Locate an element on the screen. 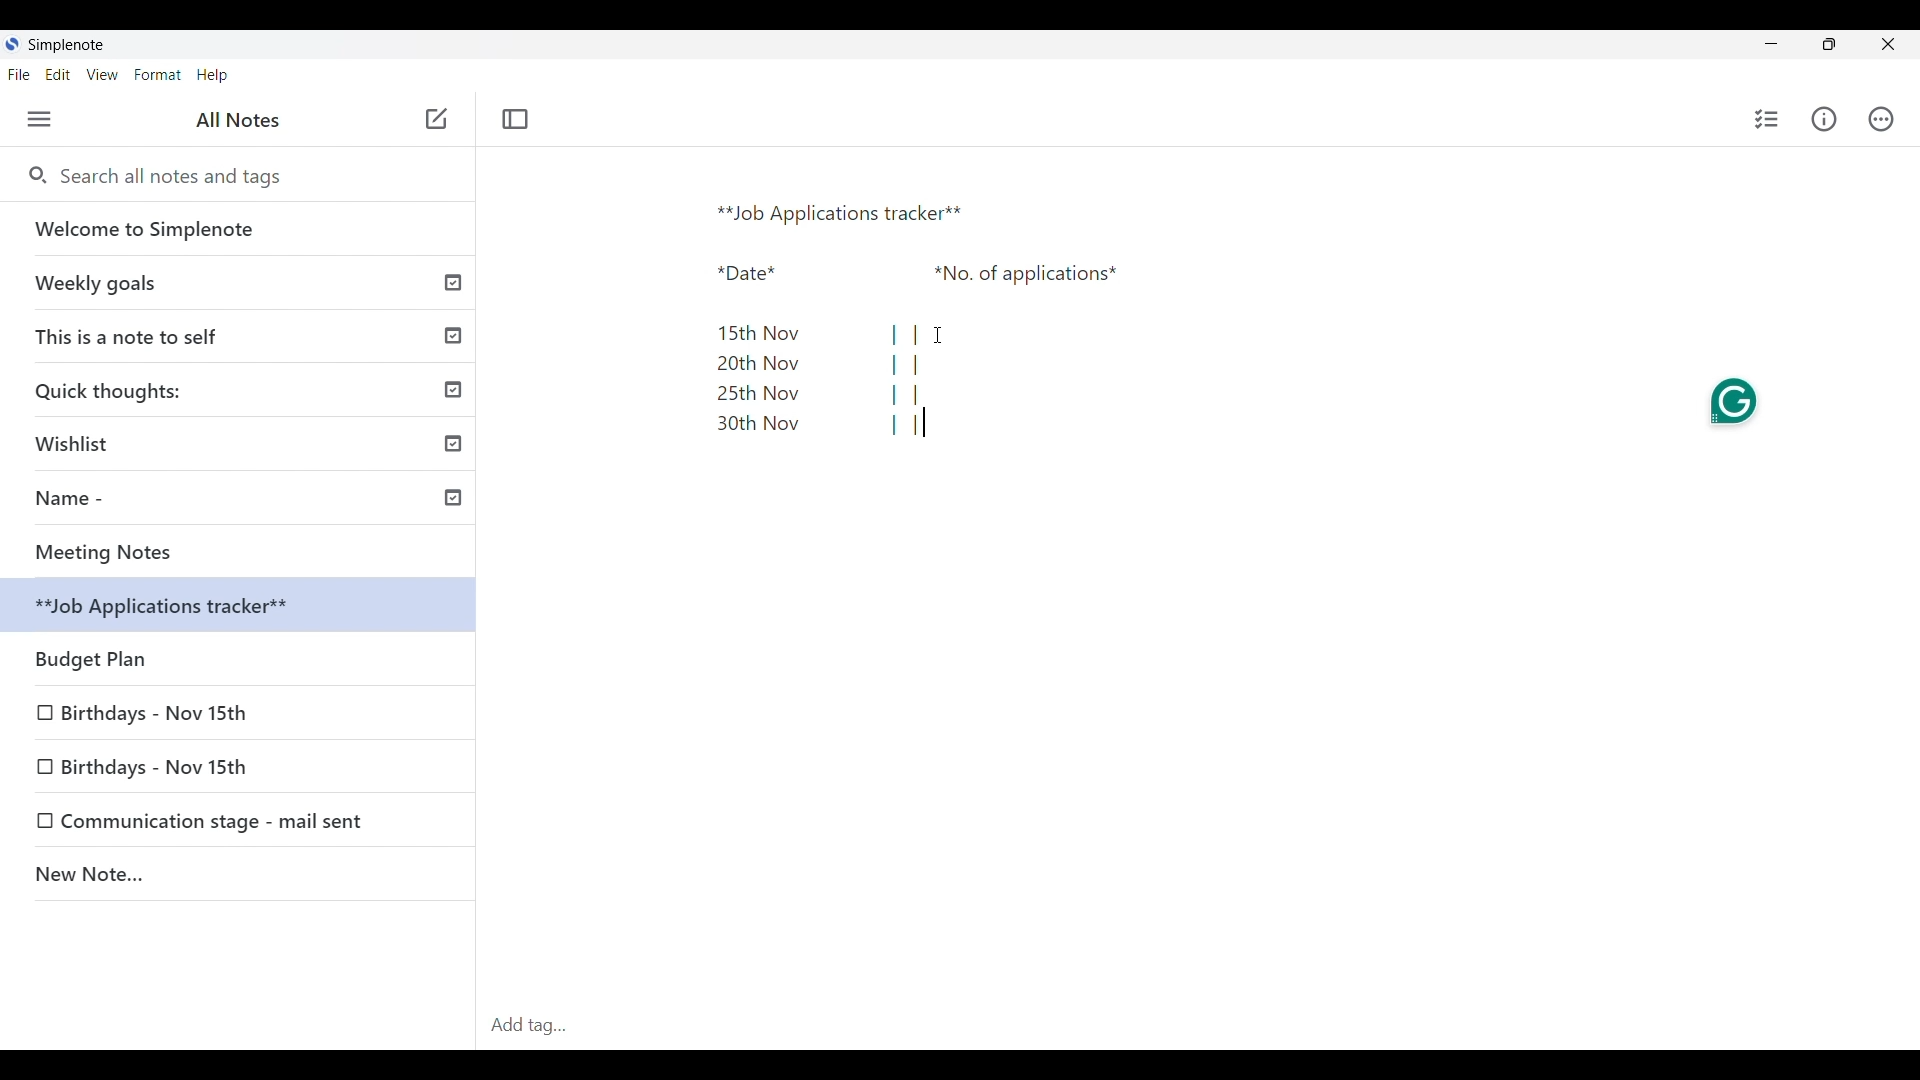  Meeting Notes is located at coordinates (245, 552).